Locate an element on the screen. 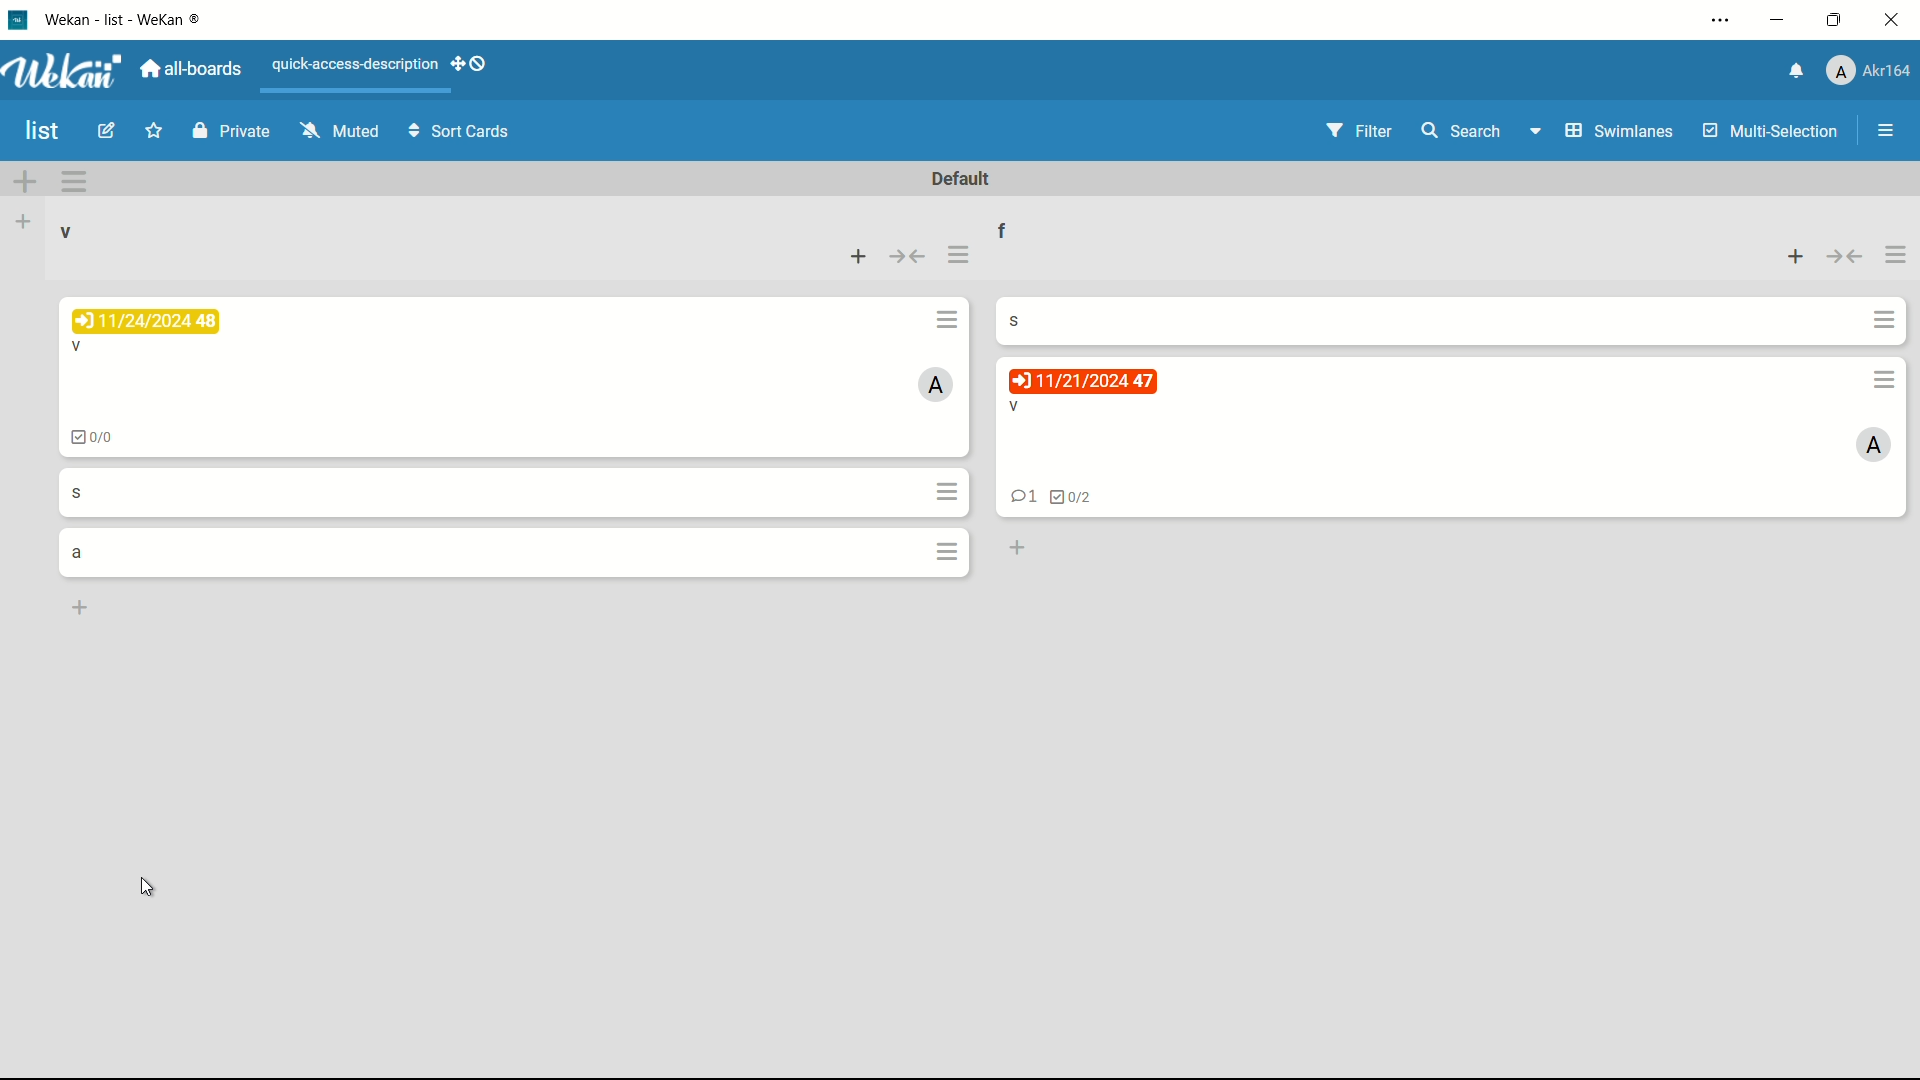  sort cards is located at coordinates (461, 135).